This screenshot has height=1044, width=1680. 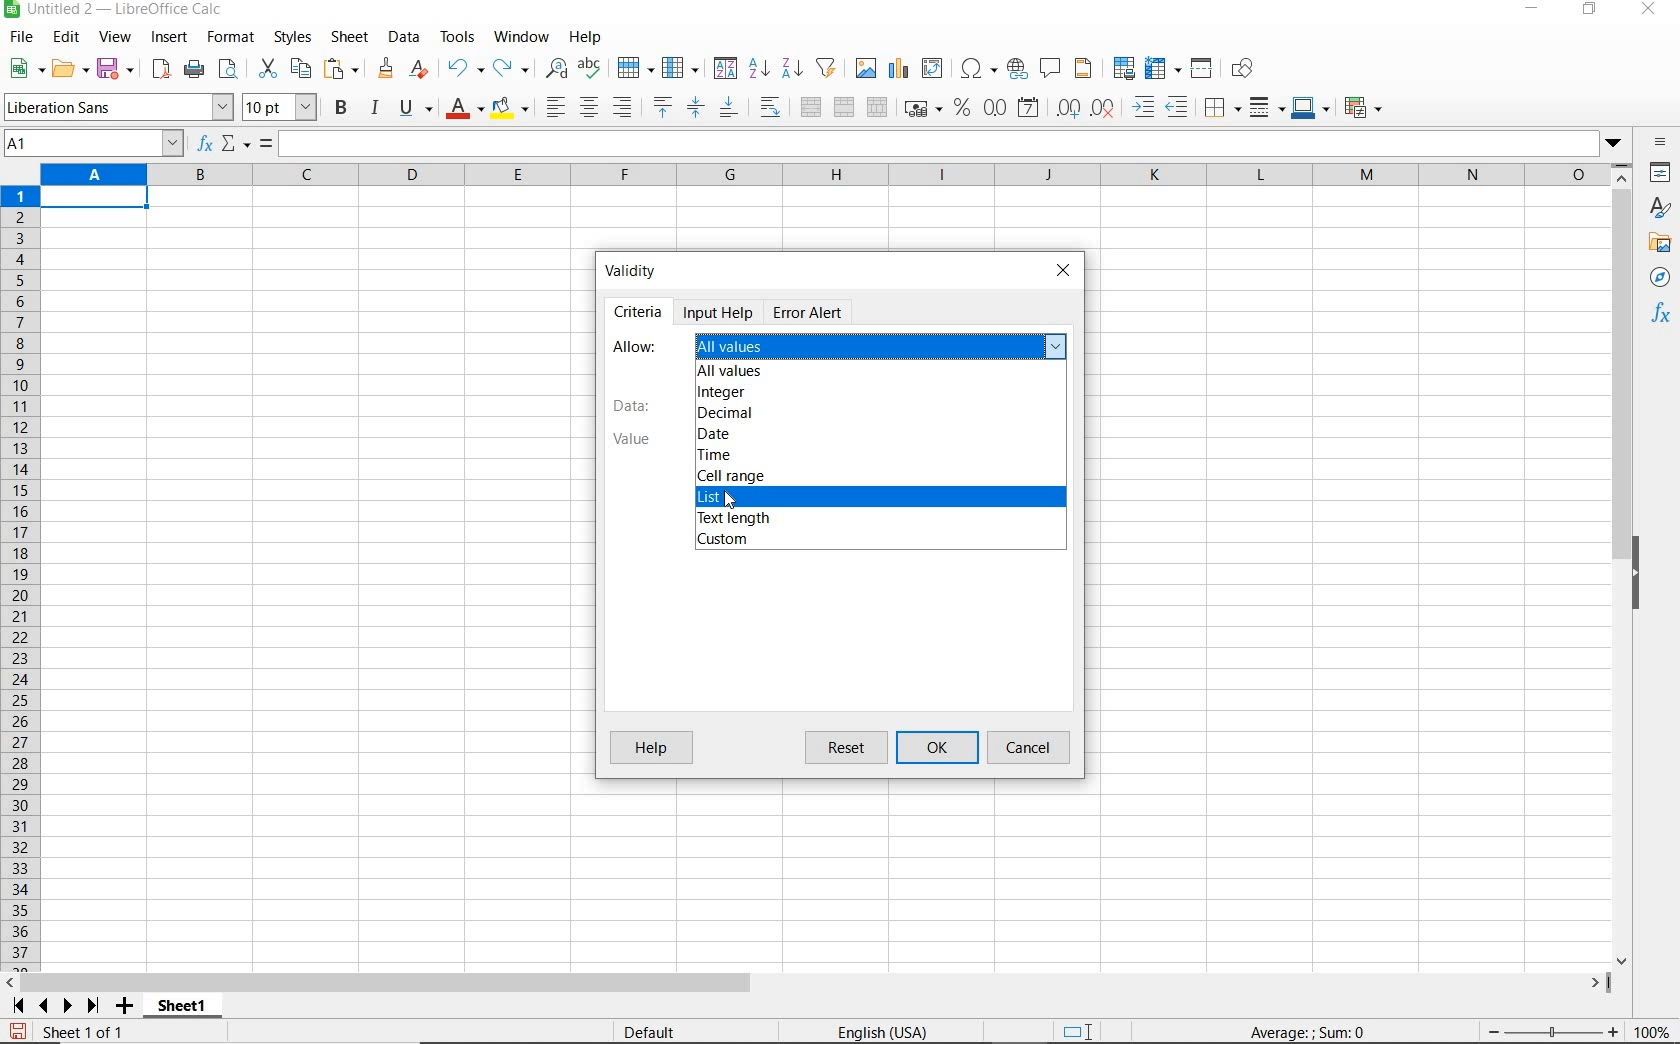 I want to click on add sheet, so click(x=122, y=1008).